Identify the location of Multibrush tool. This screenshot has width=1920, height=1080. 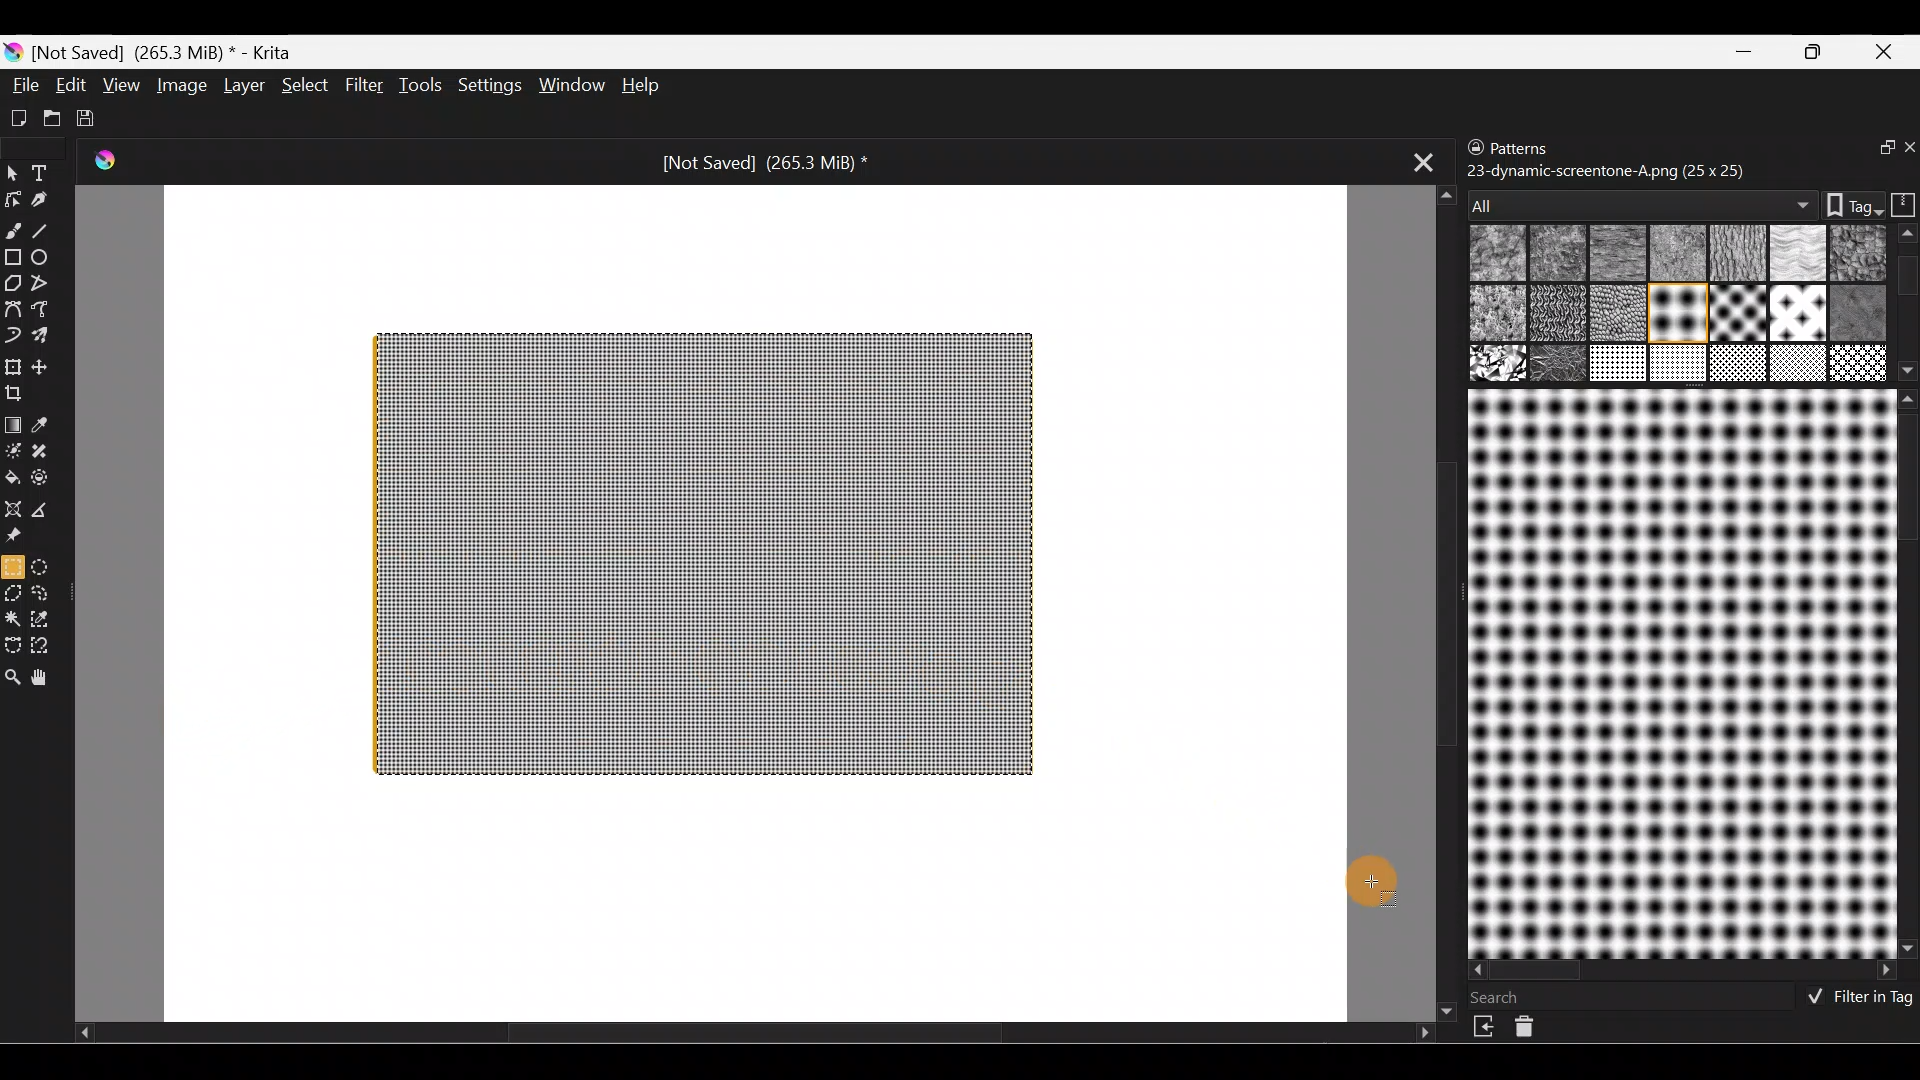
(48, 338).